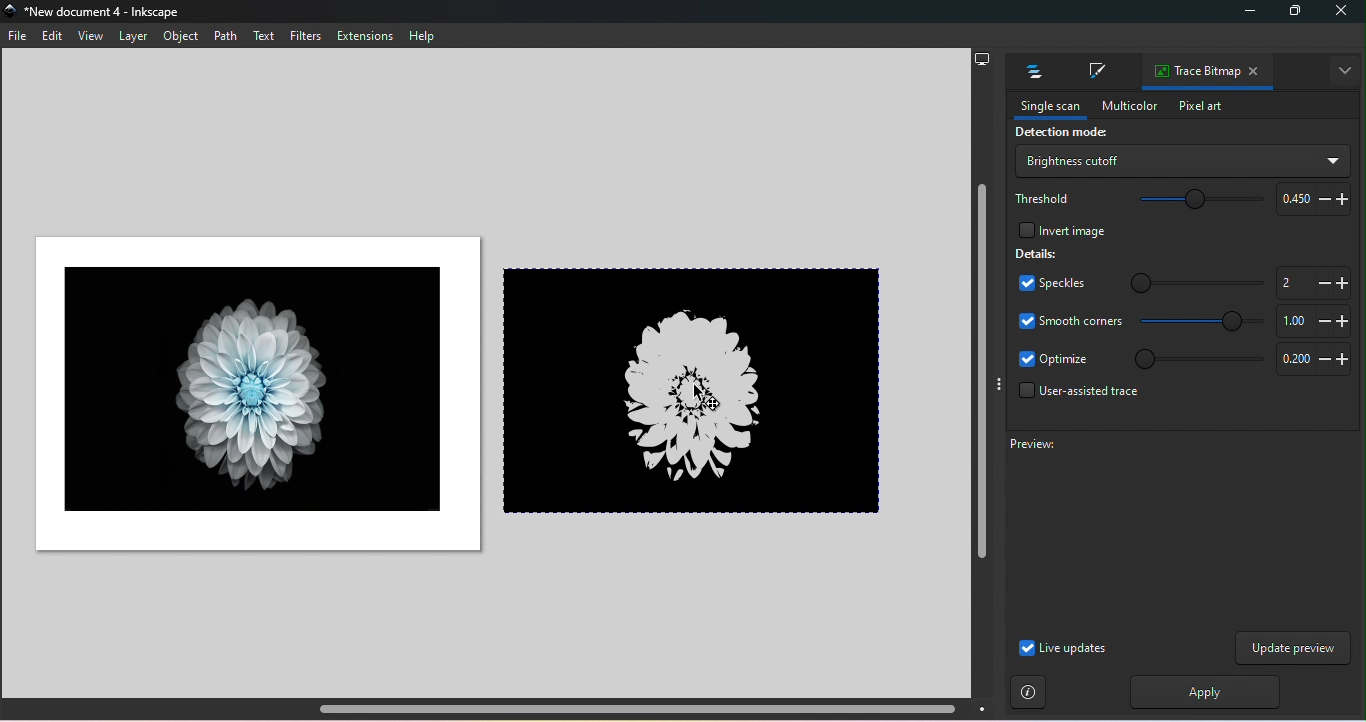  I want to click on Multicolor, so click(1123, 106).